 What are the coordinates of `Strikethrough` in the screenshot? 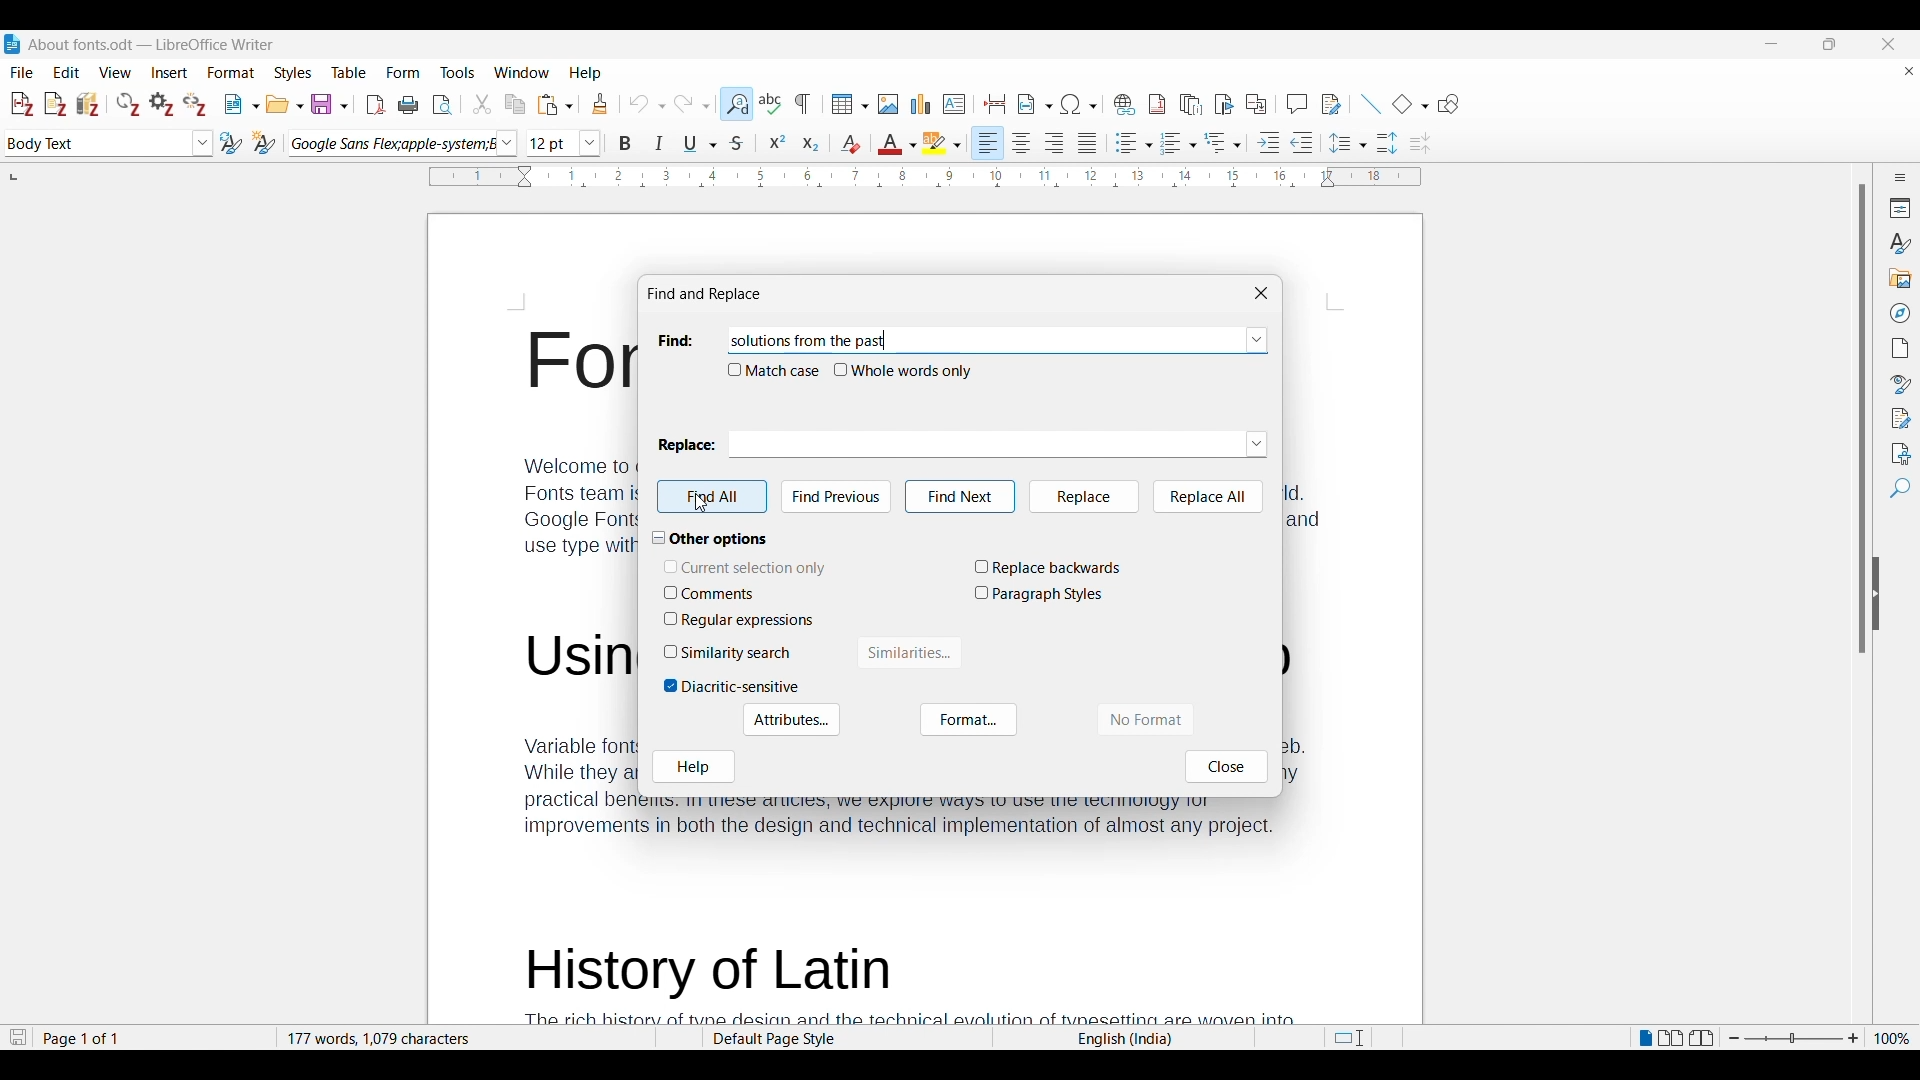 It's located at (734, 145).